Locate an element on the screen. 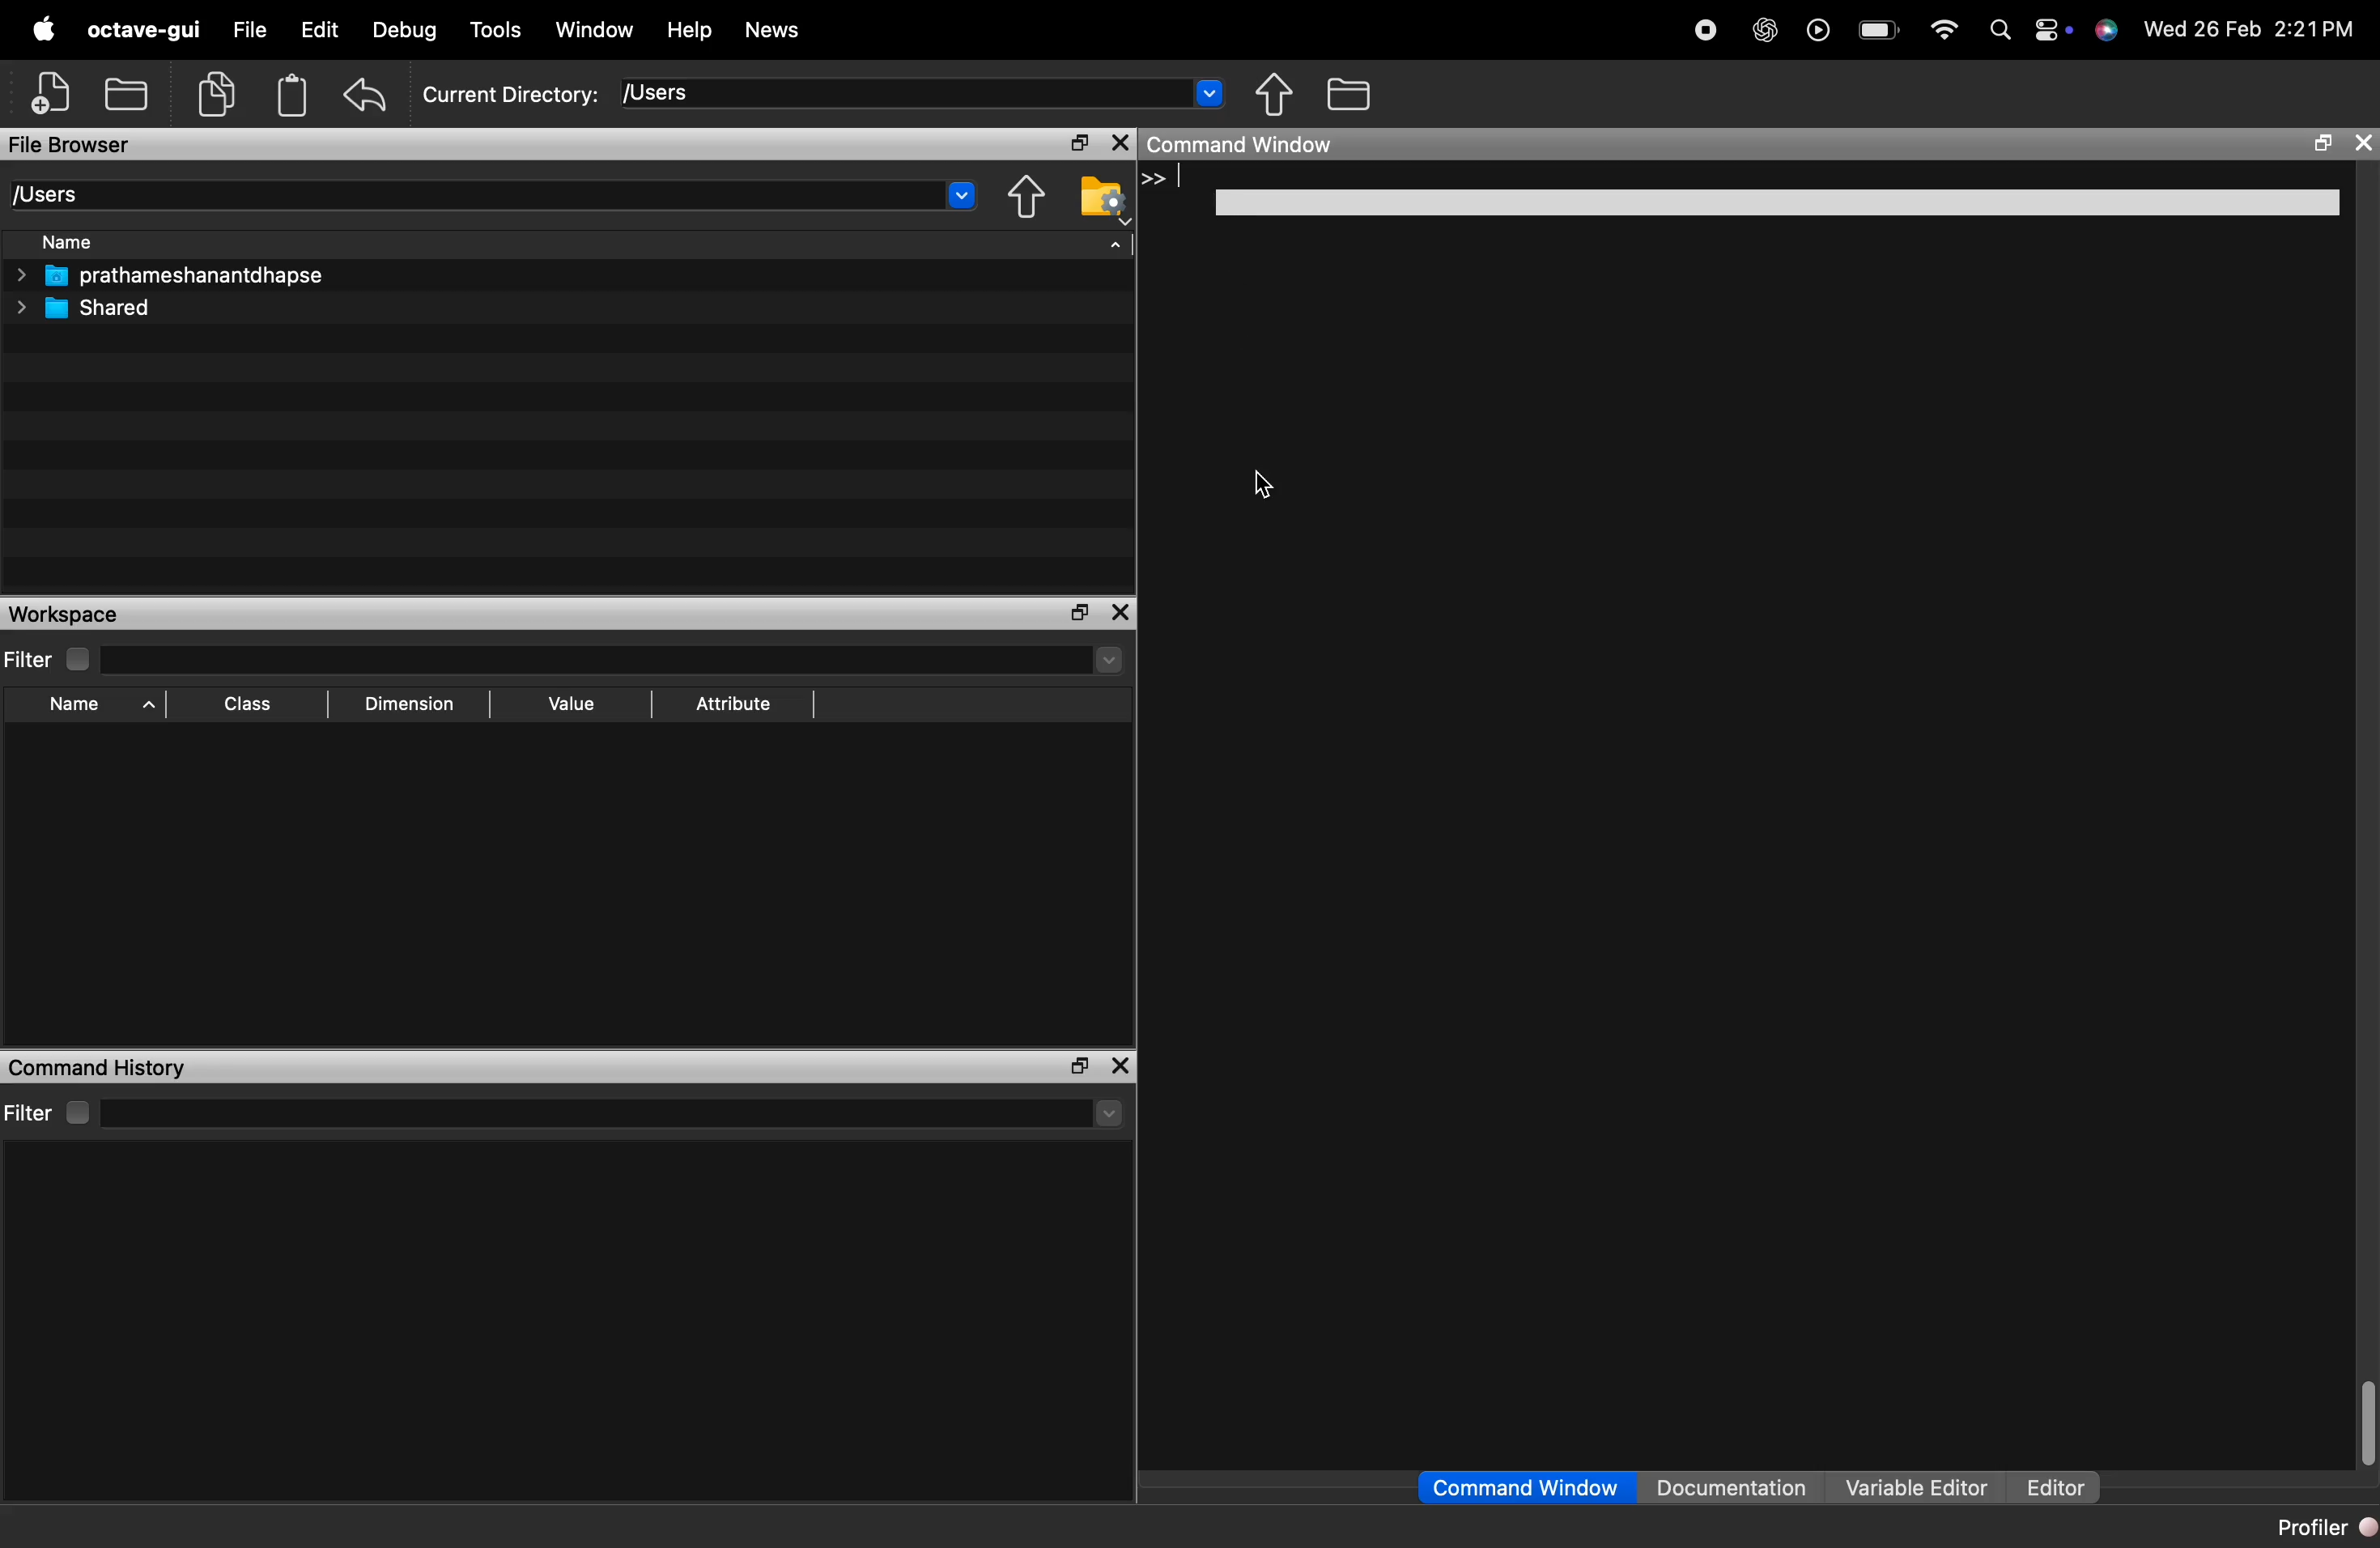 The width and height of the screenshot is (2380, 1548). Workspace is located at coordinates (70, 610).